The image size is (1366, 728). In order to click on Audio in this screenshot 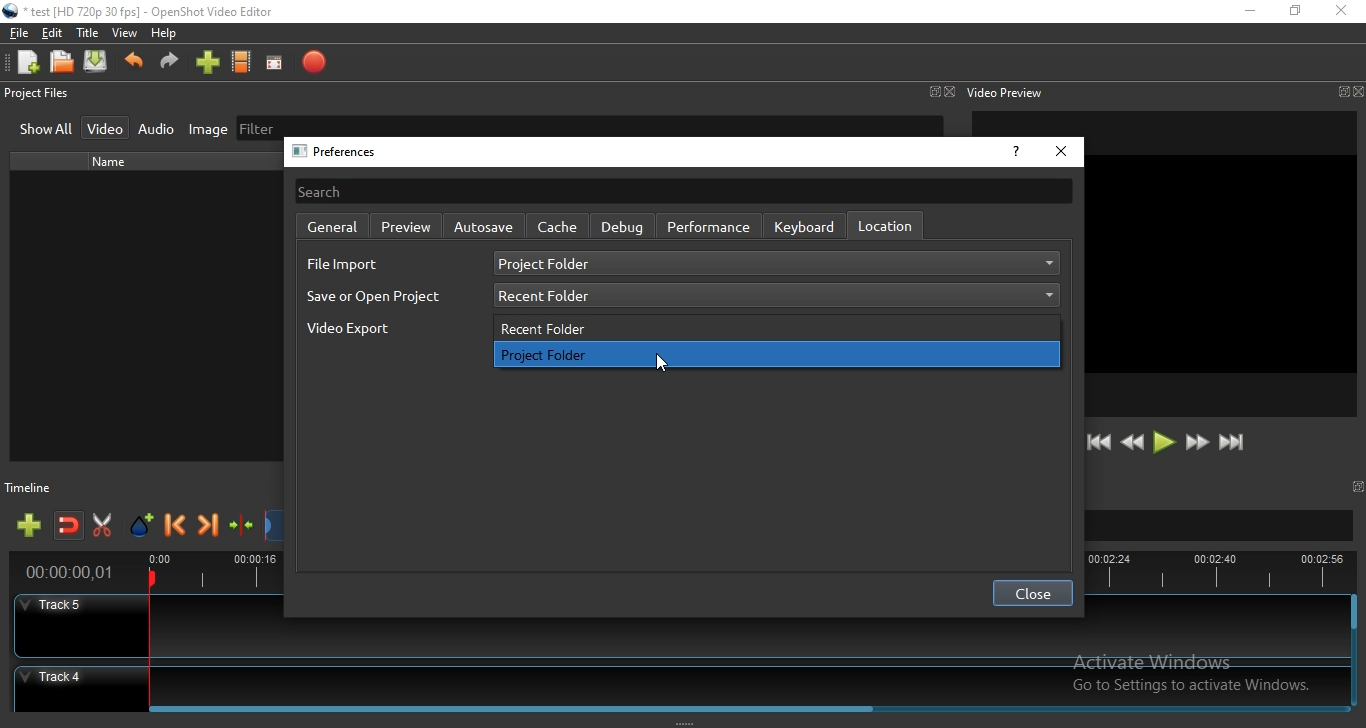, I will do `click(157, 129)`.